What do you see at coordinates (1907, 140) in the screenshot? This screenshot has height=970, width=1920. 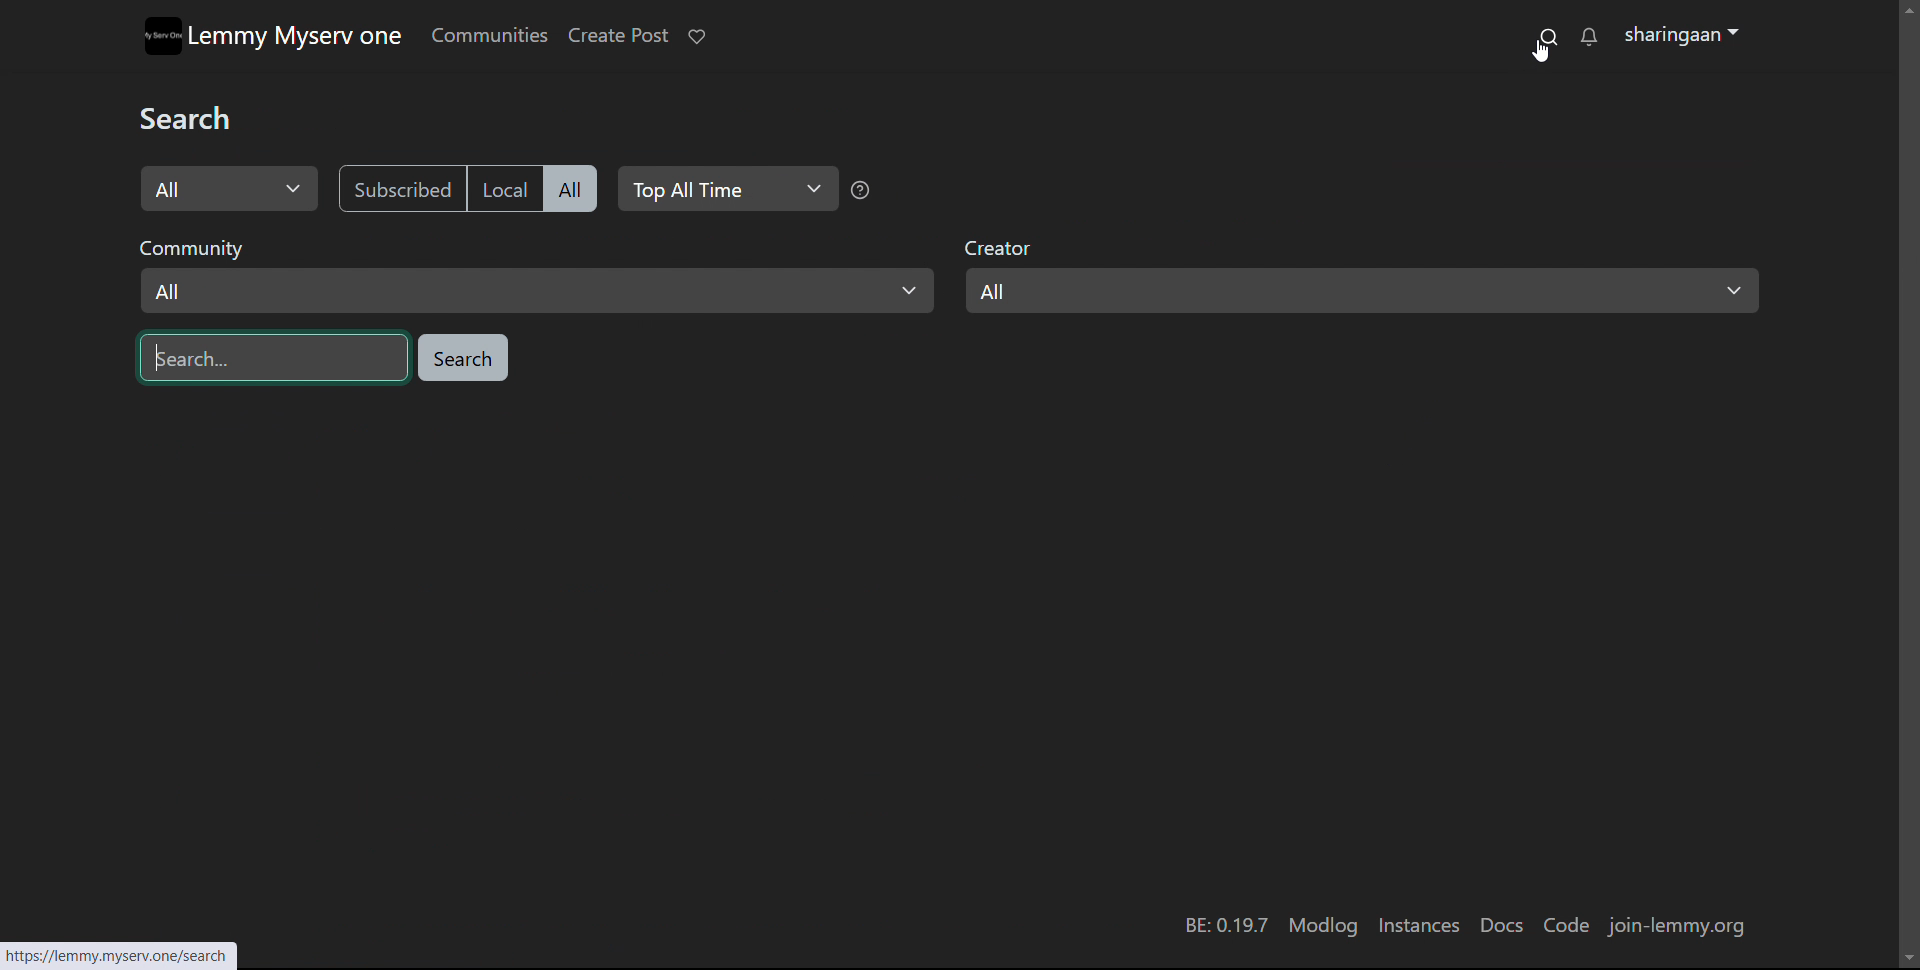 I see `scrollbar` at bounding box center [1907, 140].